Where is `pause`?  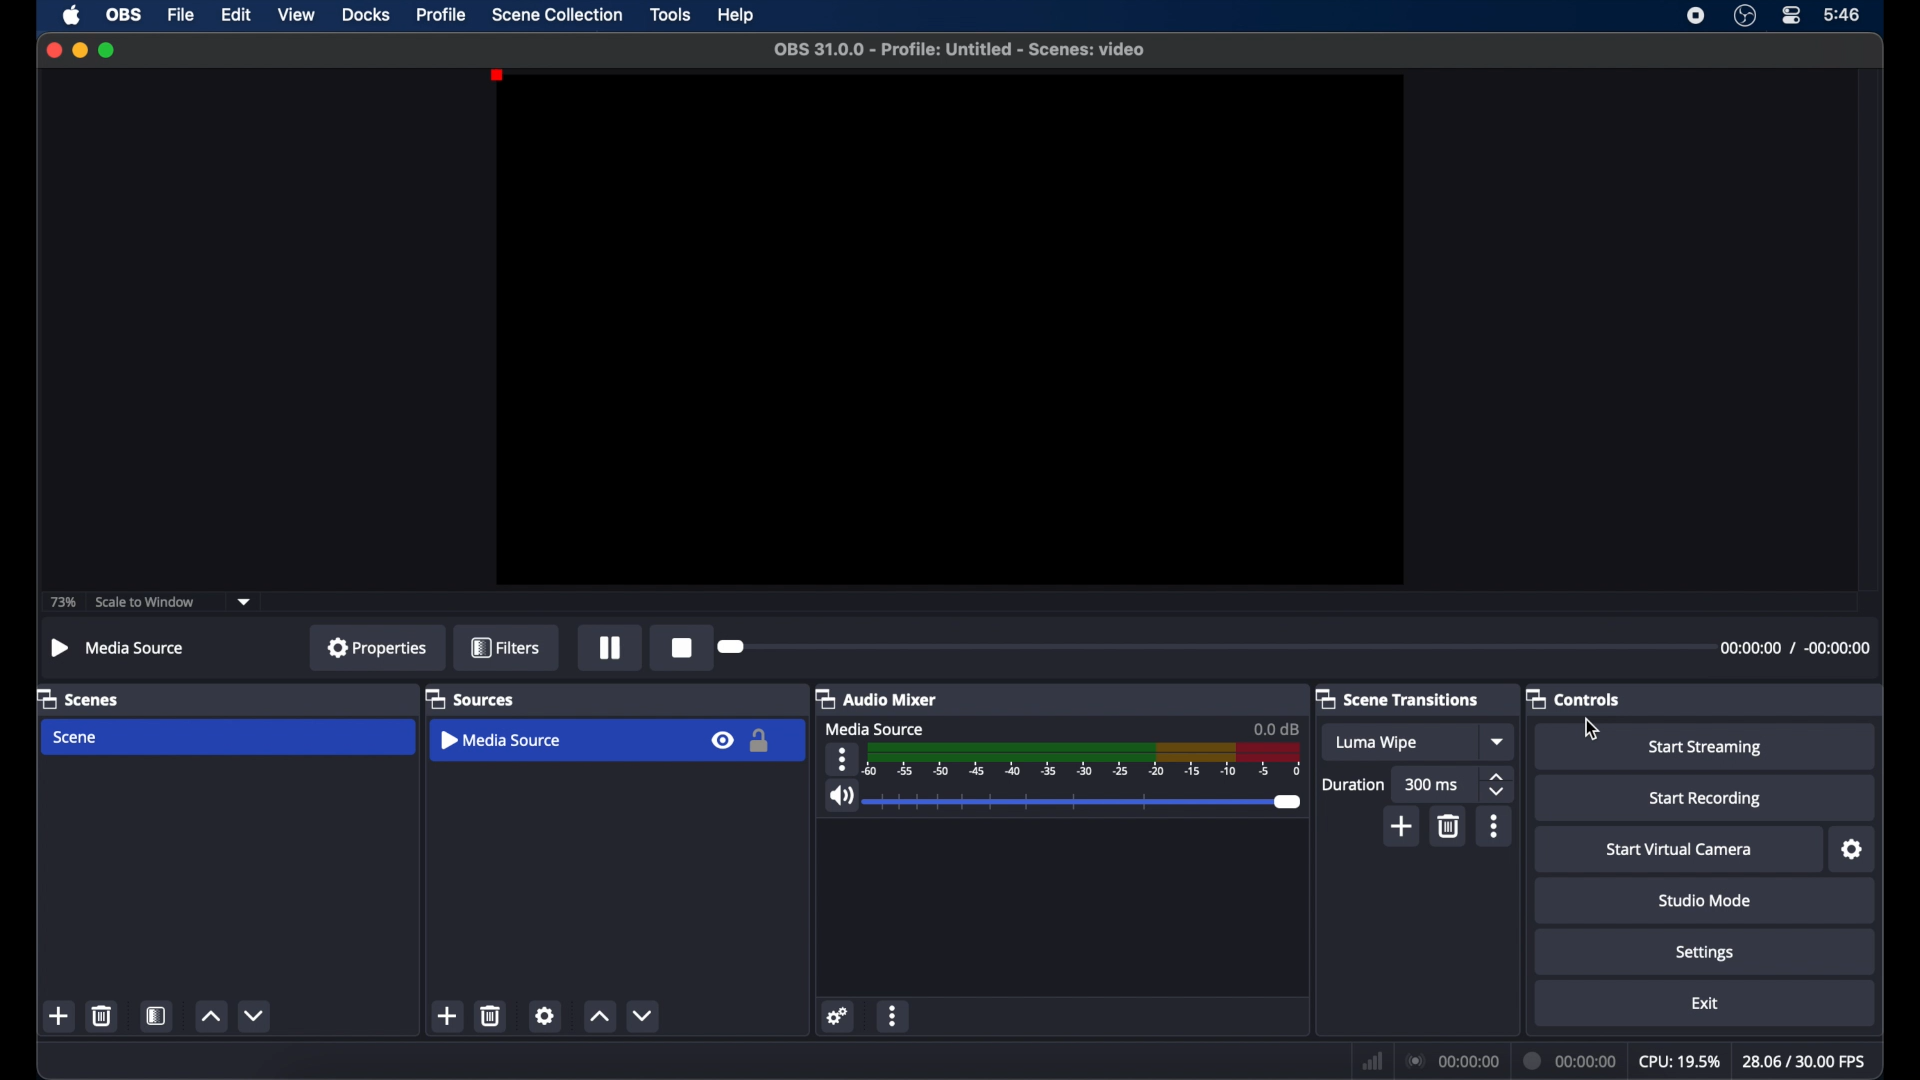
pause is located at coordinates (610, 647).